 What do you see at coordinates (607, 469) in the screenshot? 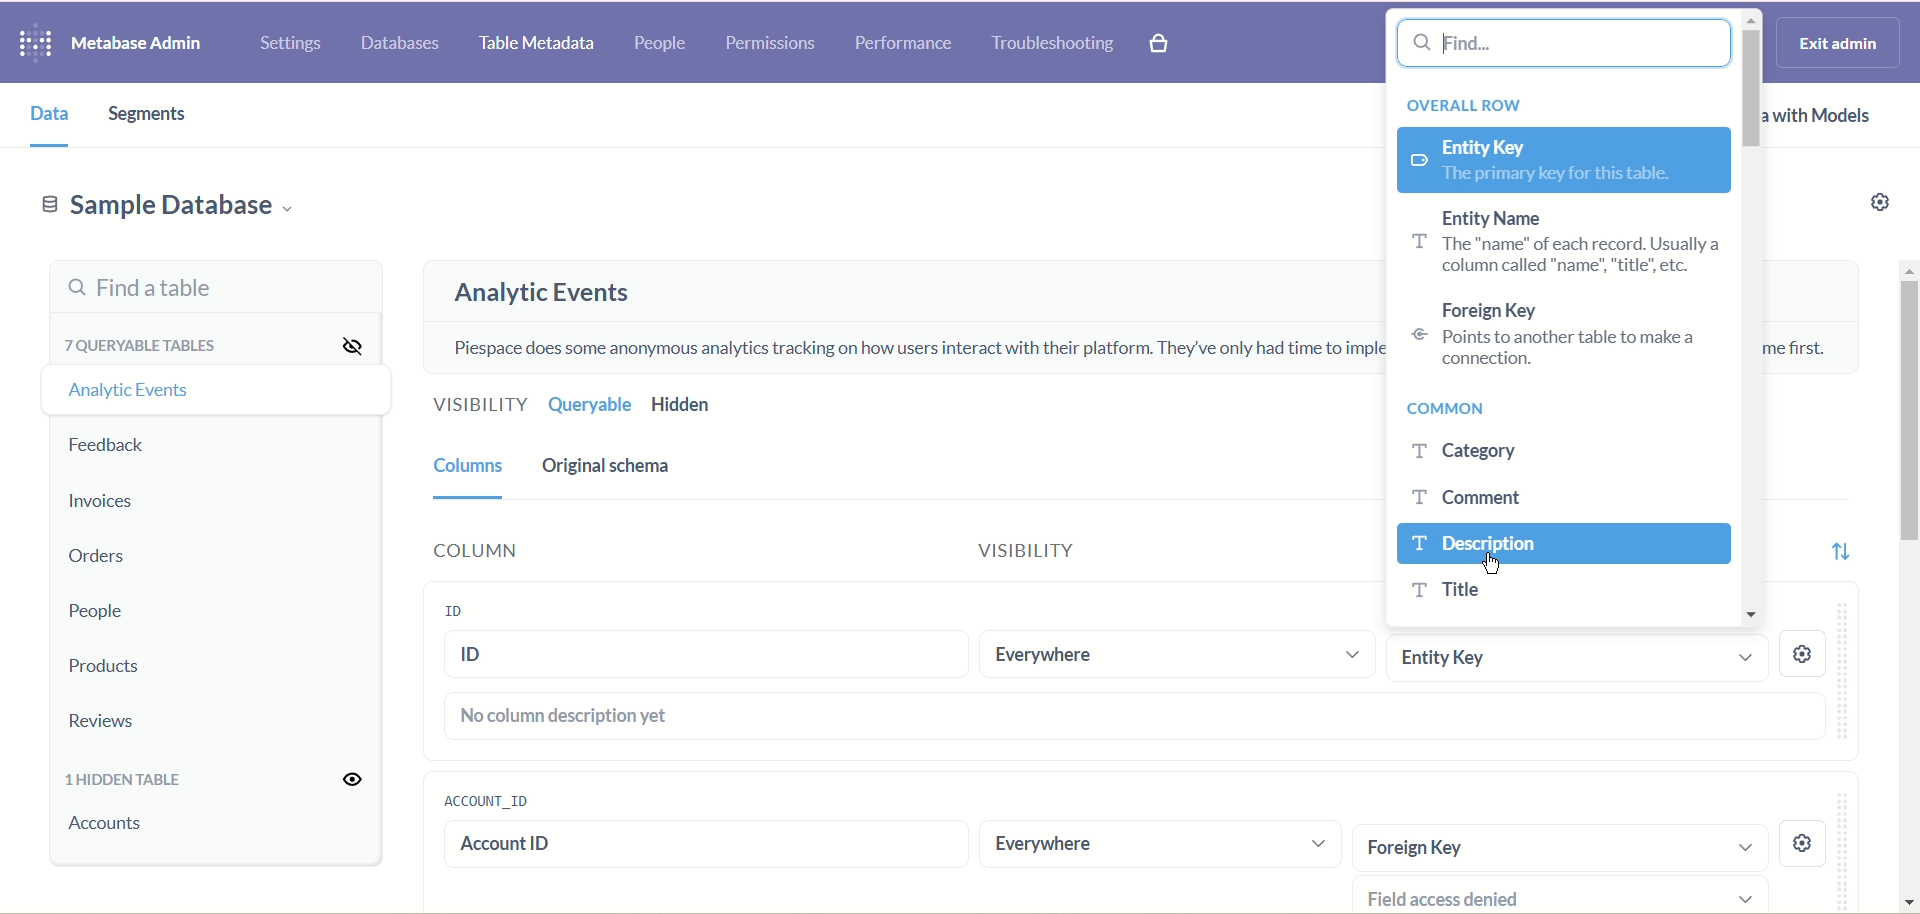
I see `original schema` at bounding box center [607, 469].